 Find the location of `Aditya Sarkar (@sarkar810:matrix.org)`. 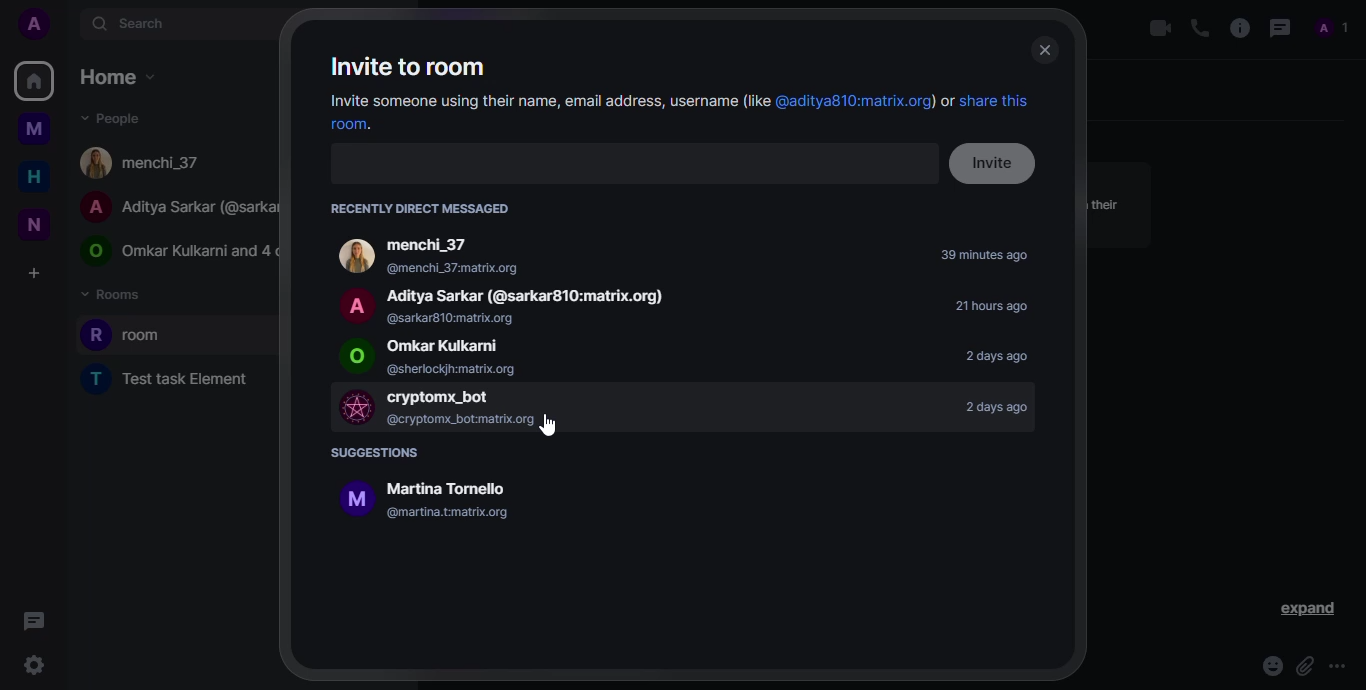

Aditya Sarkar (@sarkar810:matrix.org) is located at coordinates (524, 294).